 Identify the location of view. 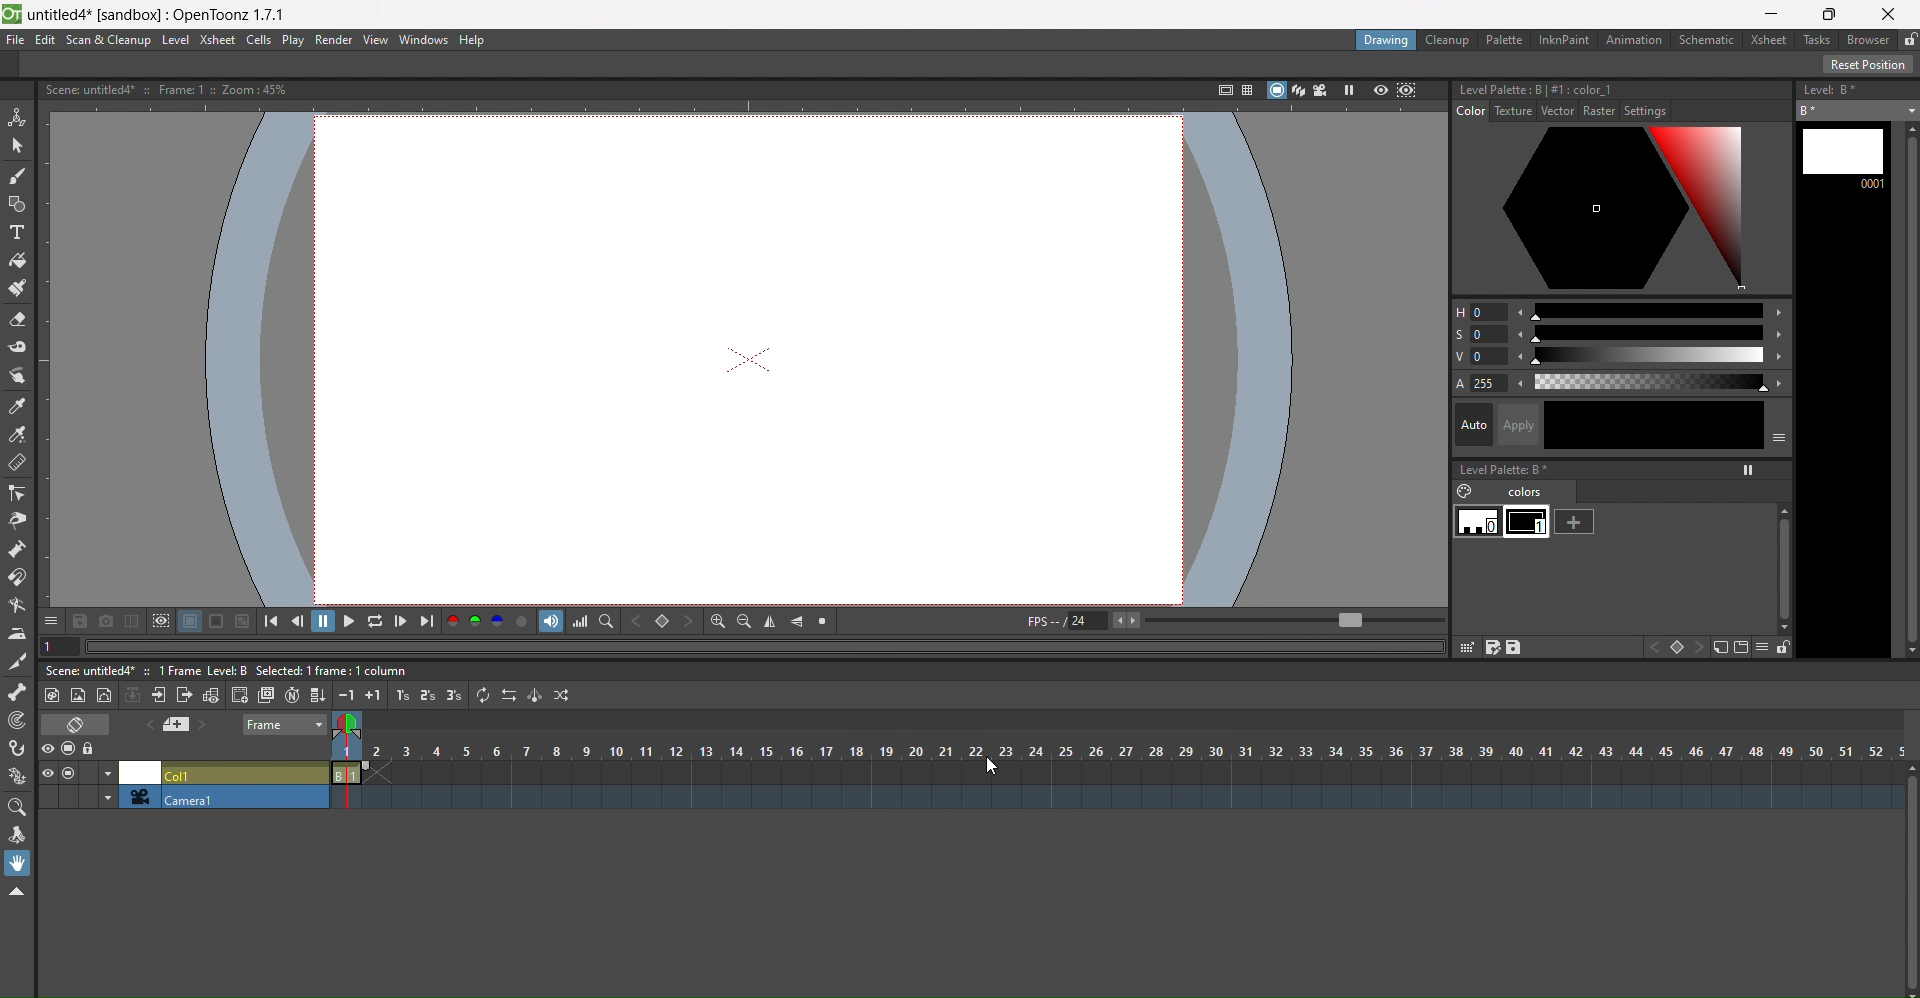
(352, 727).